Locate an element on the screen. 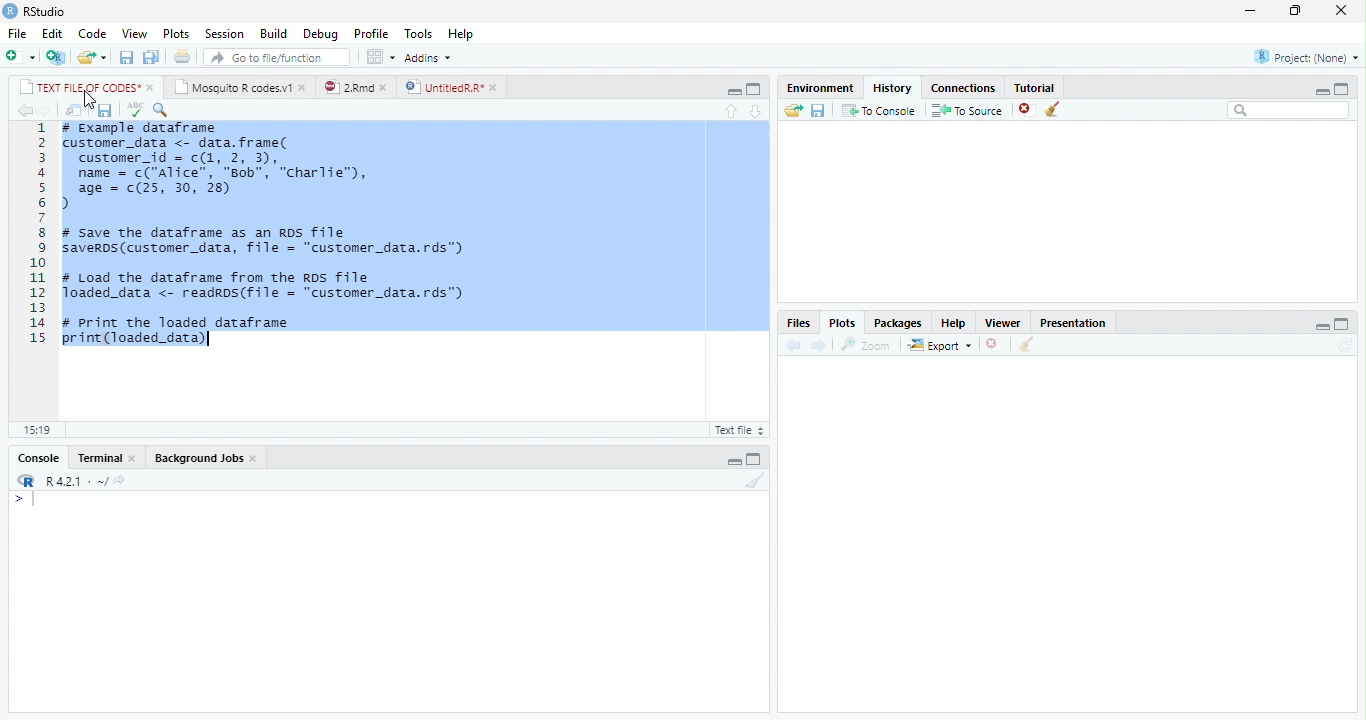 This screenshot has height=720, width=1366. close is located at coordinates (134, 459).